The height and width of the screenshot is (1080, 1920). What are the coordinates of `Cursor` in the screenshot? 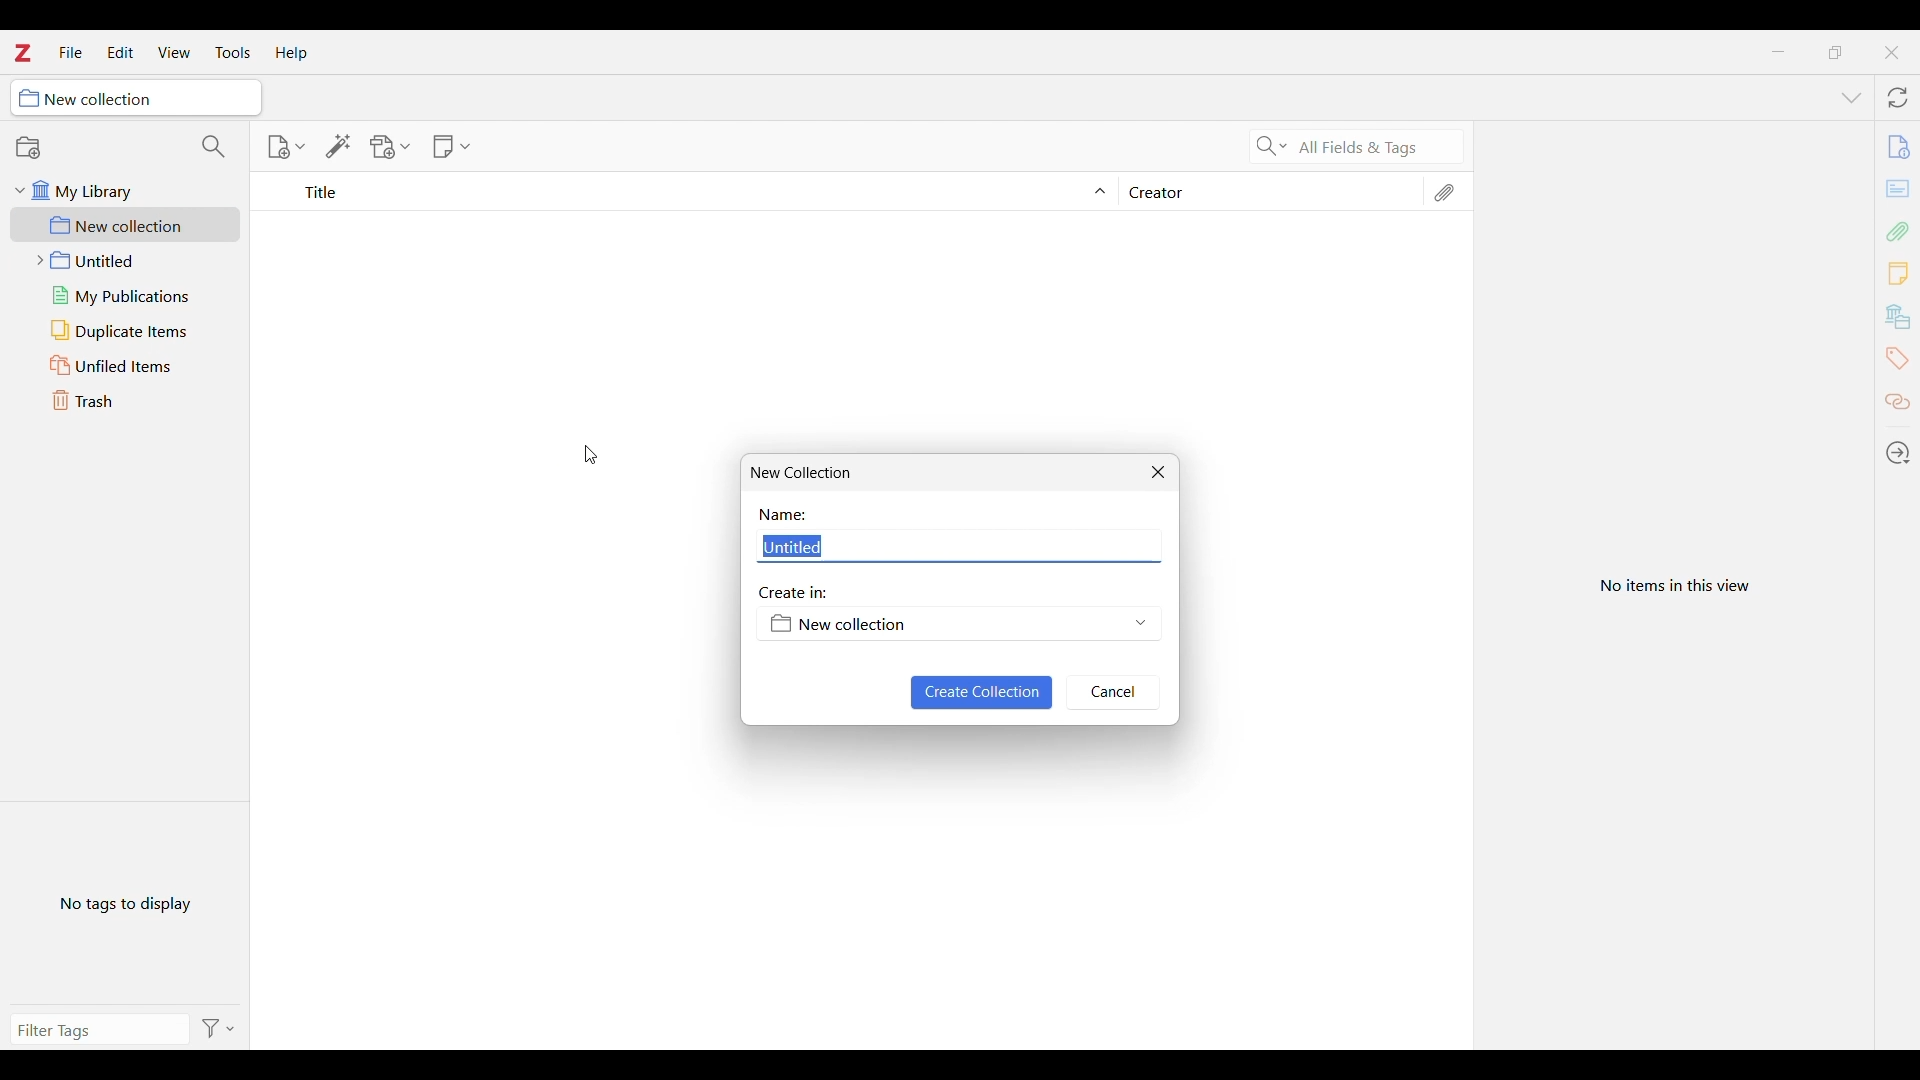 It's located at (591, 455).